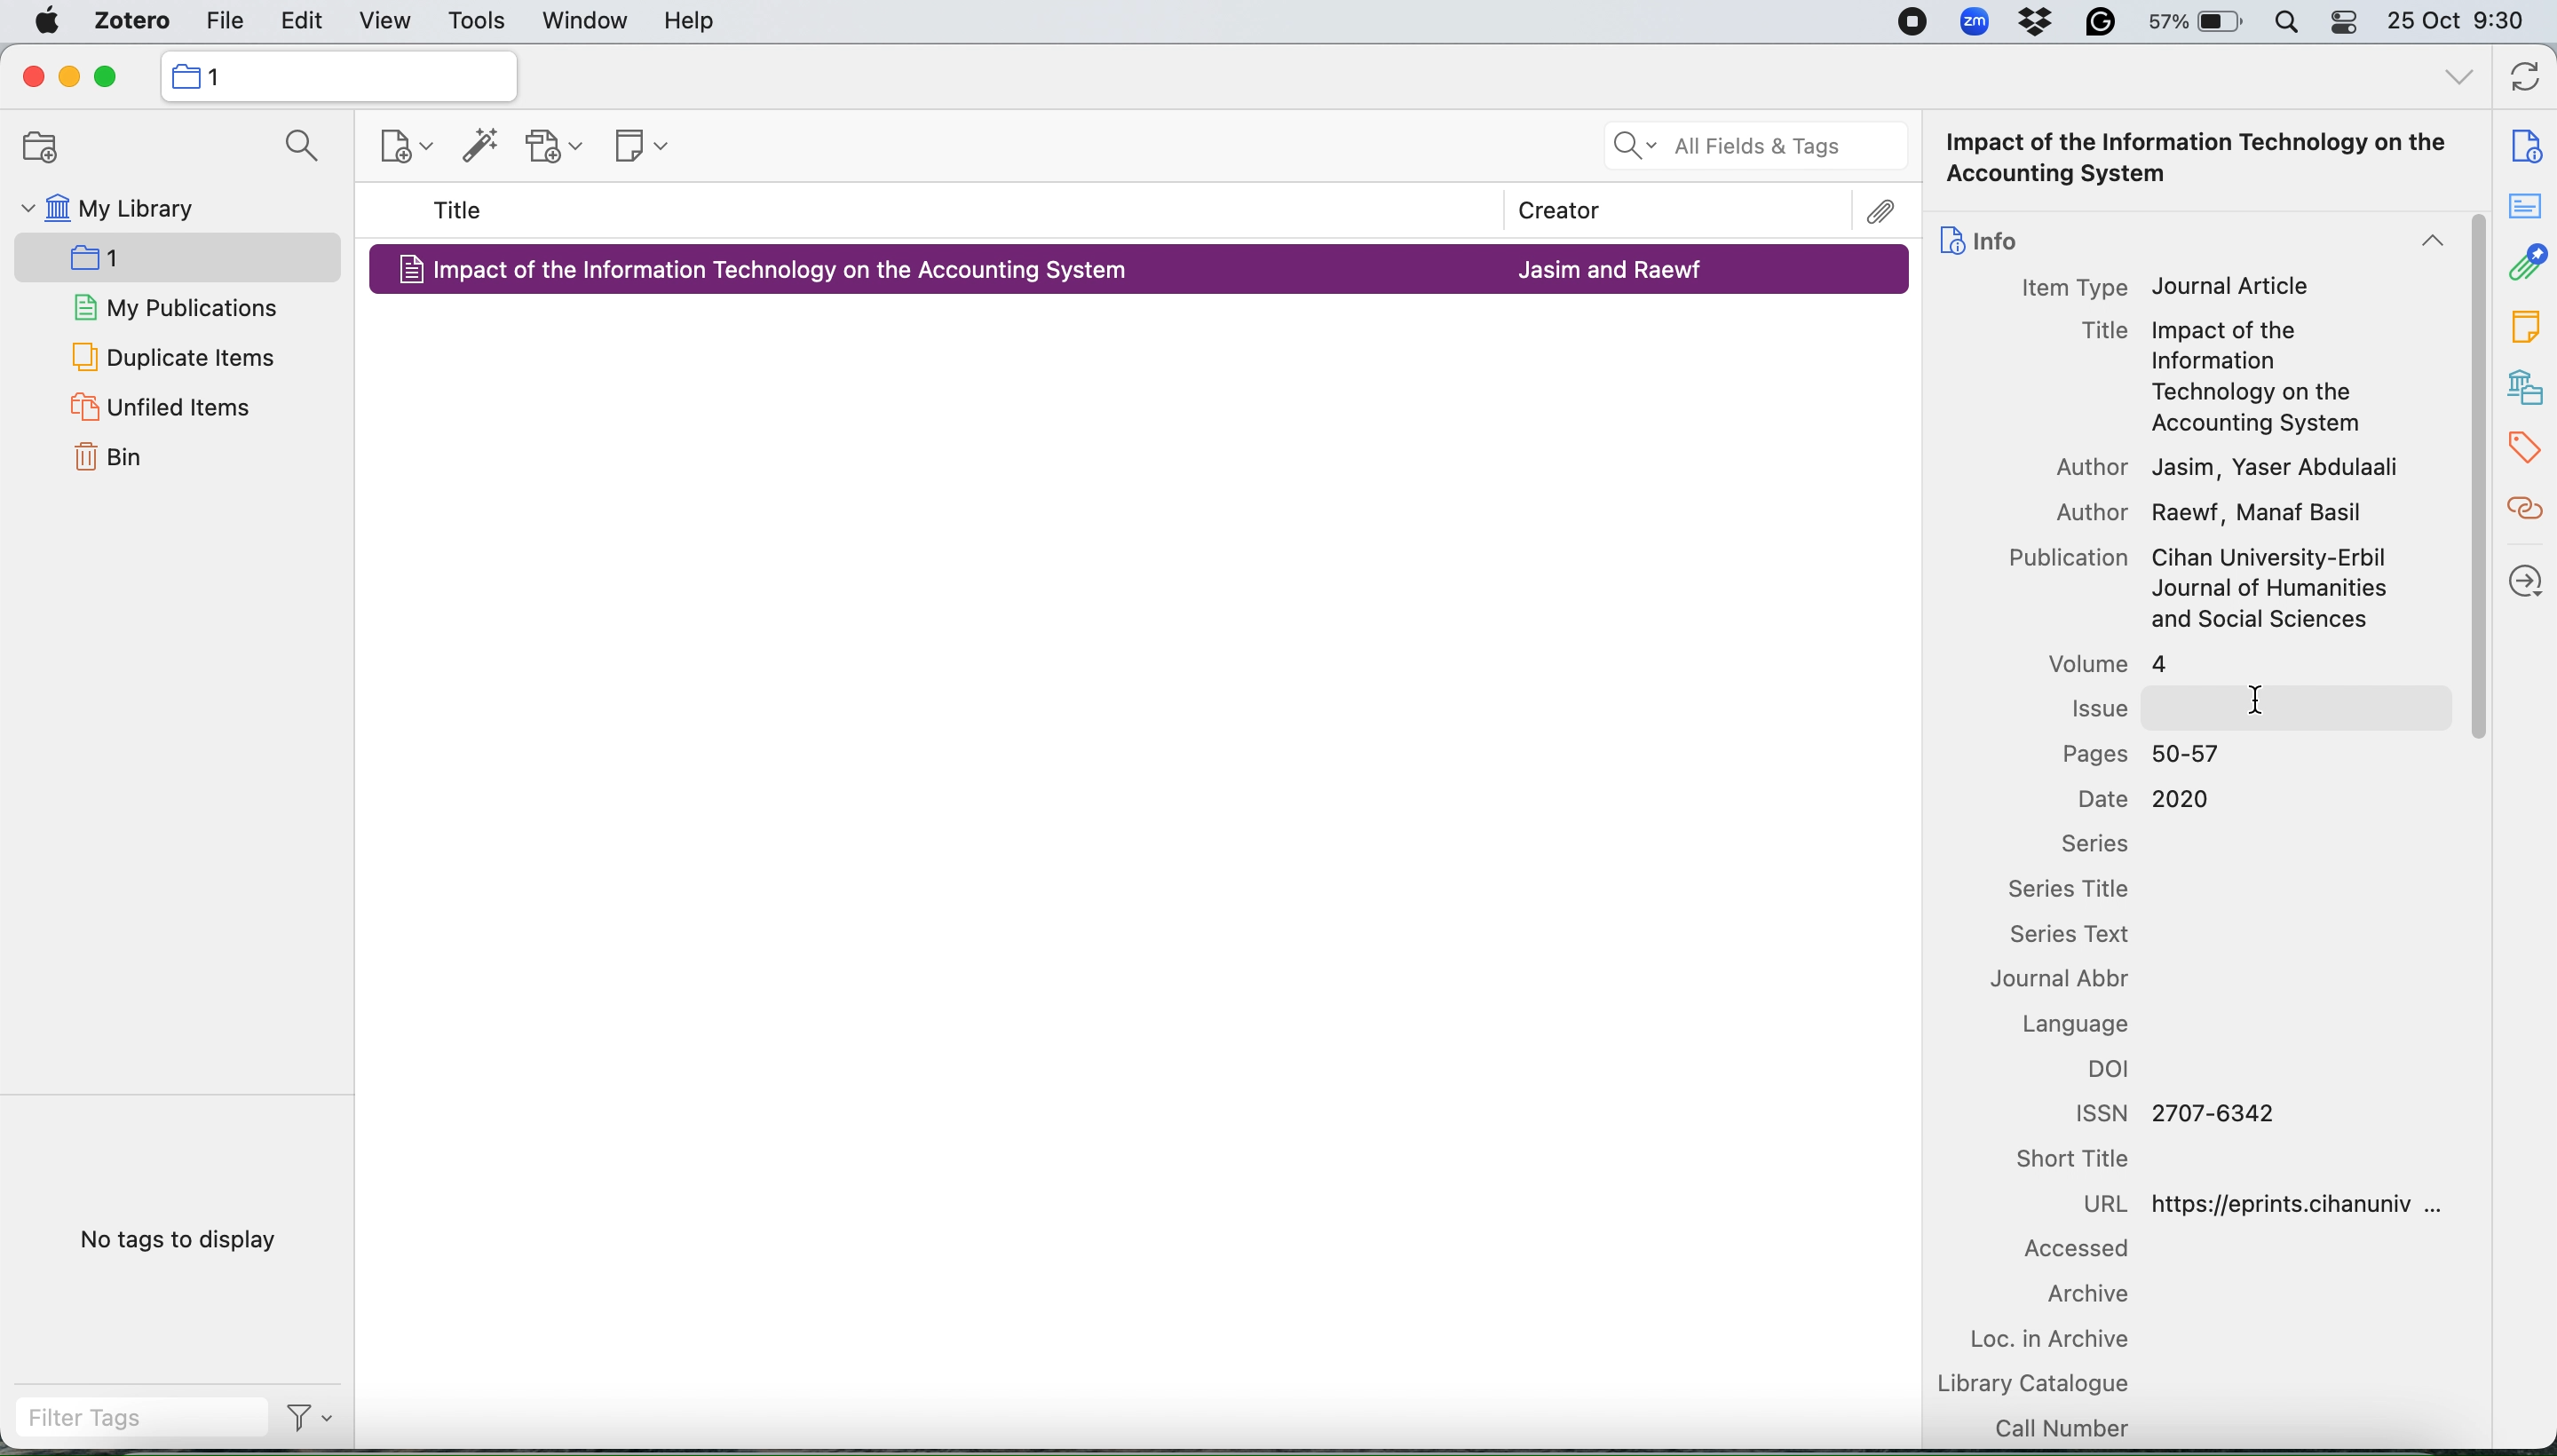  I want to click on call number, so click(2062, 1426).